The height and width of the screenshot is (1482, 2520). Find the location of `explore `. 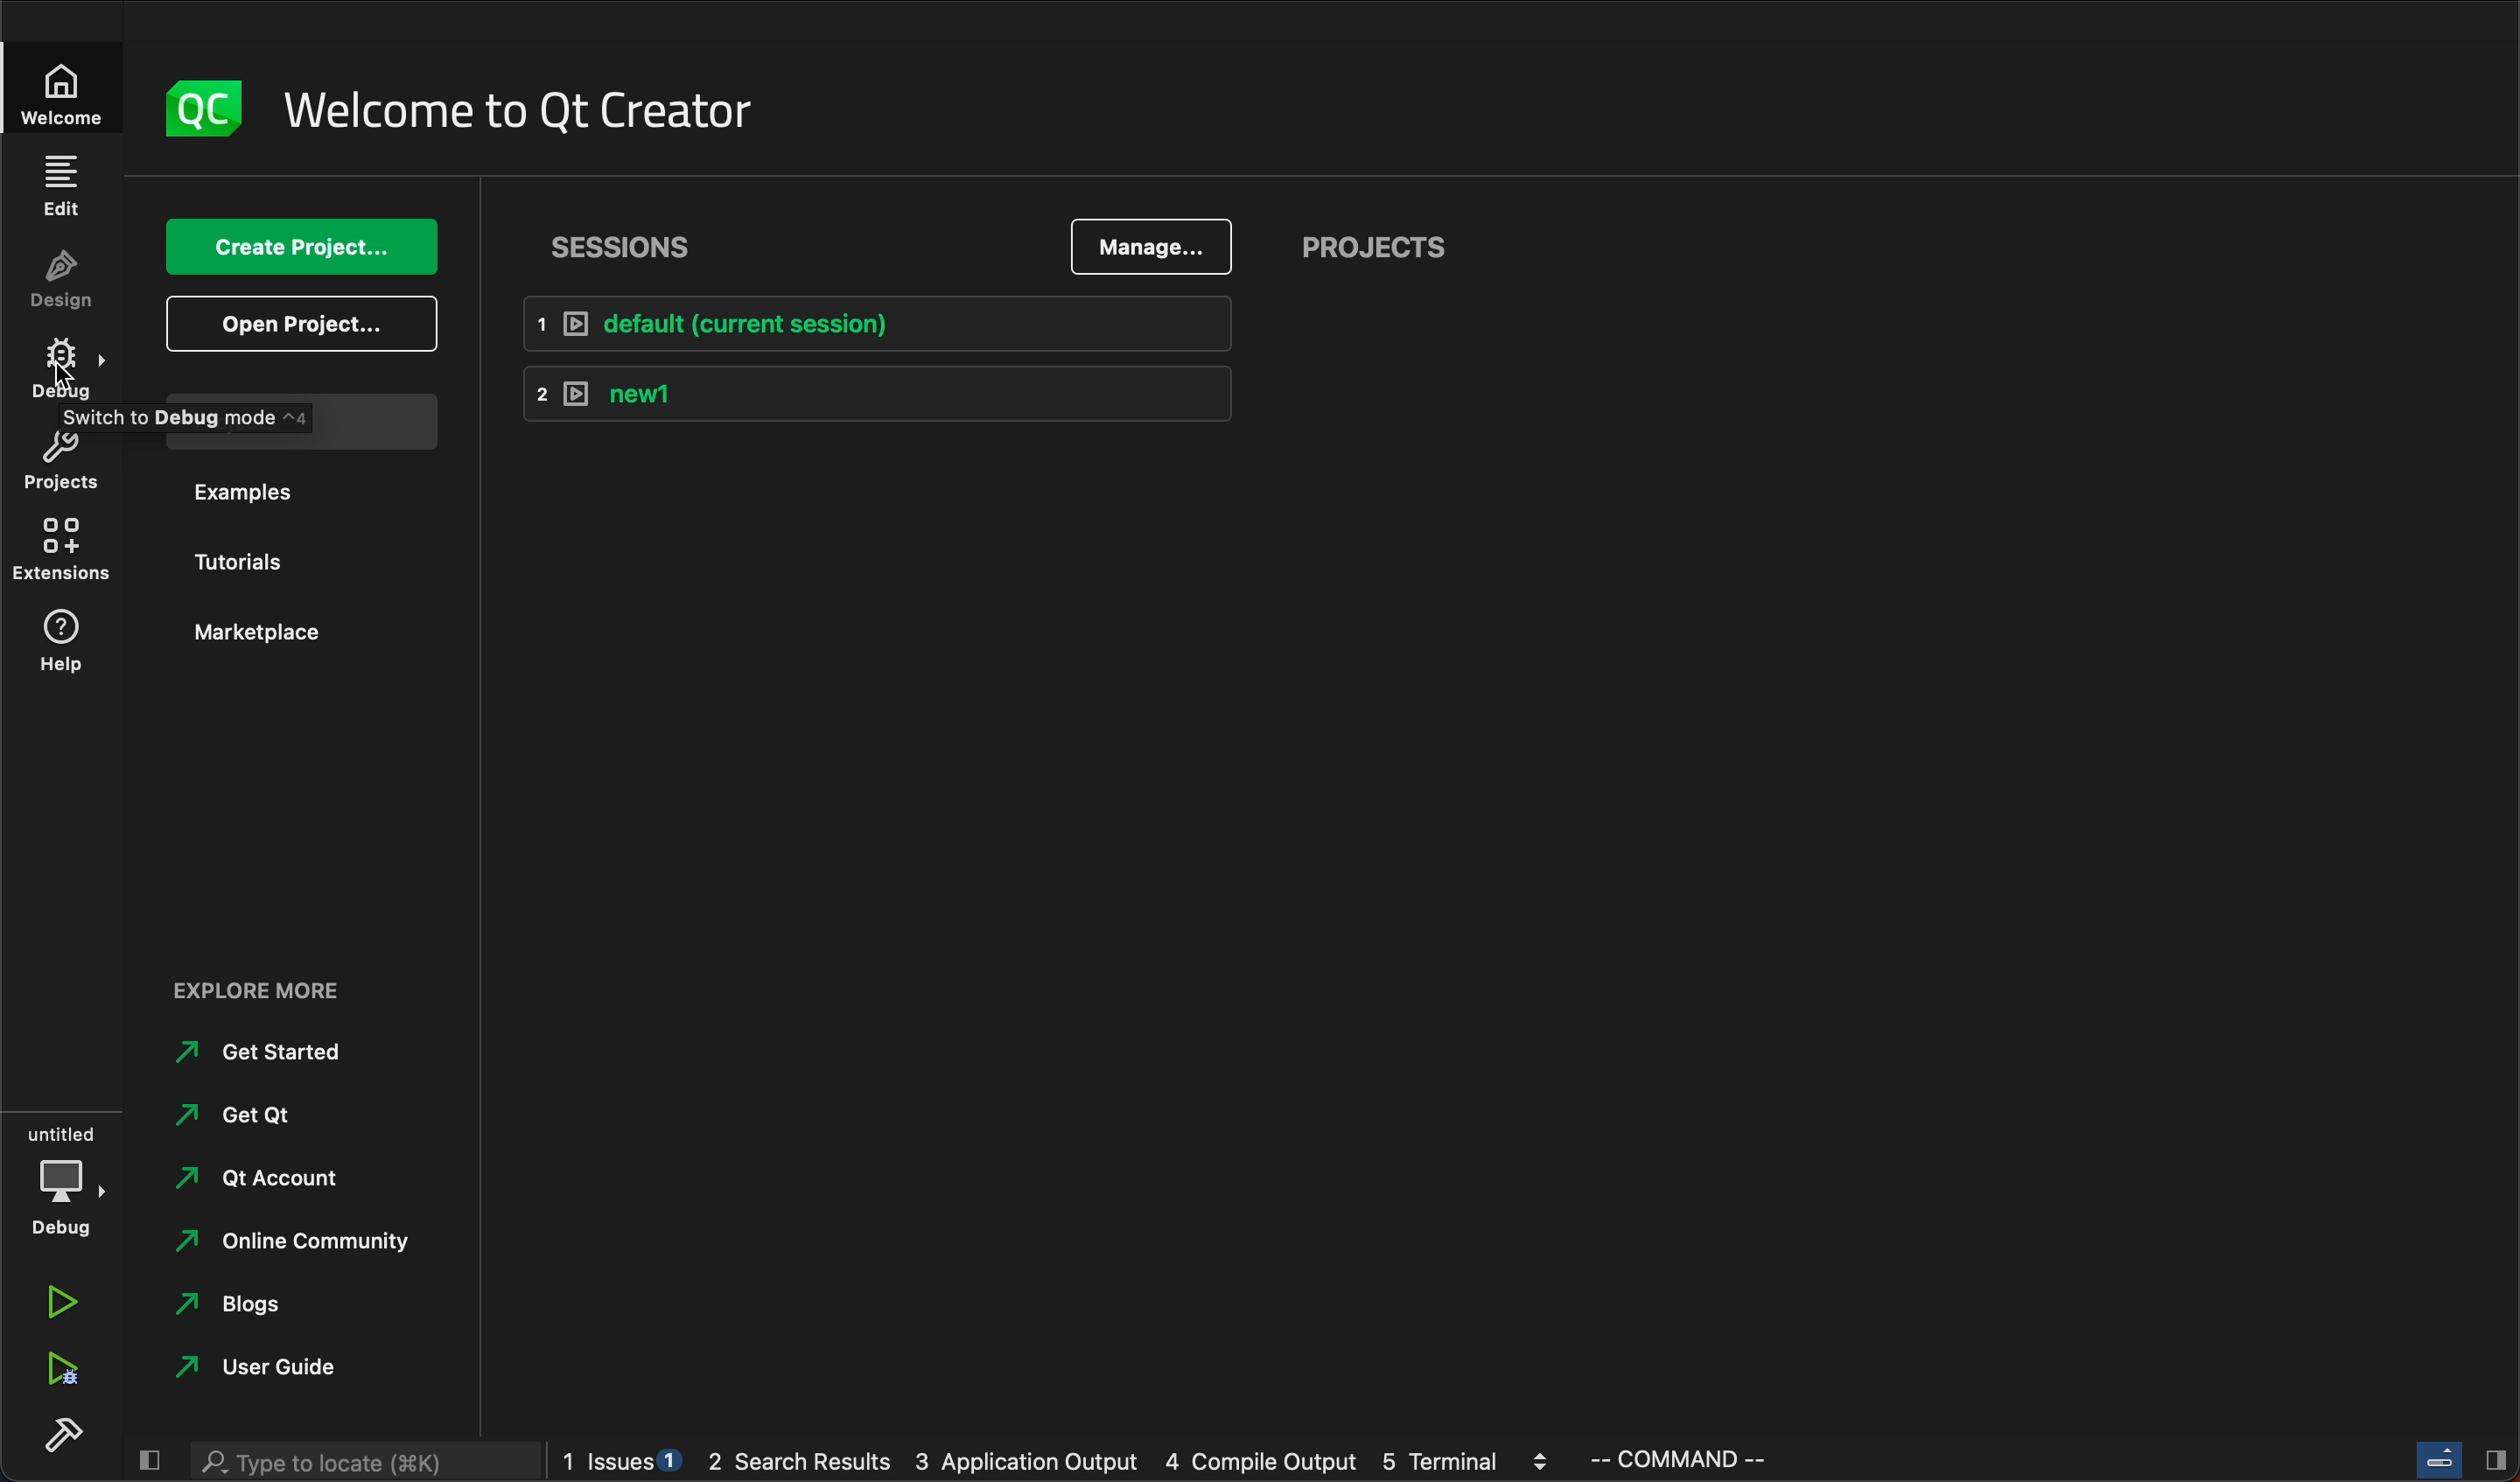

explore  is located at coordinates (301, 993).